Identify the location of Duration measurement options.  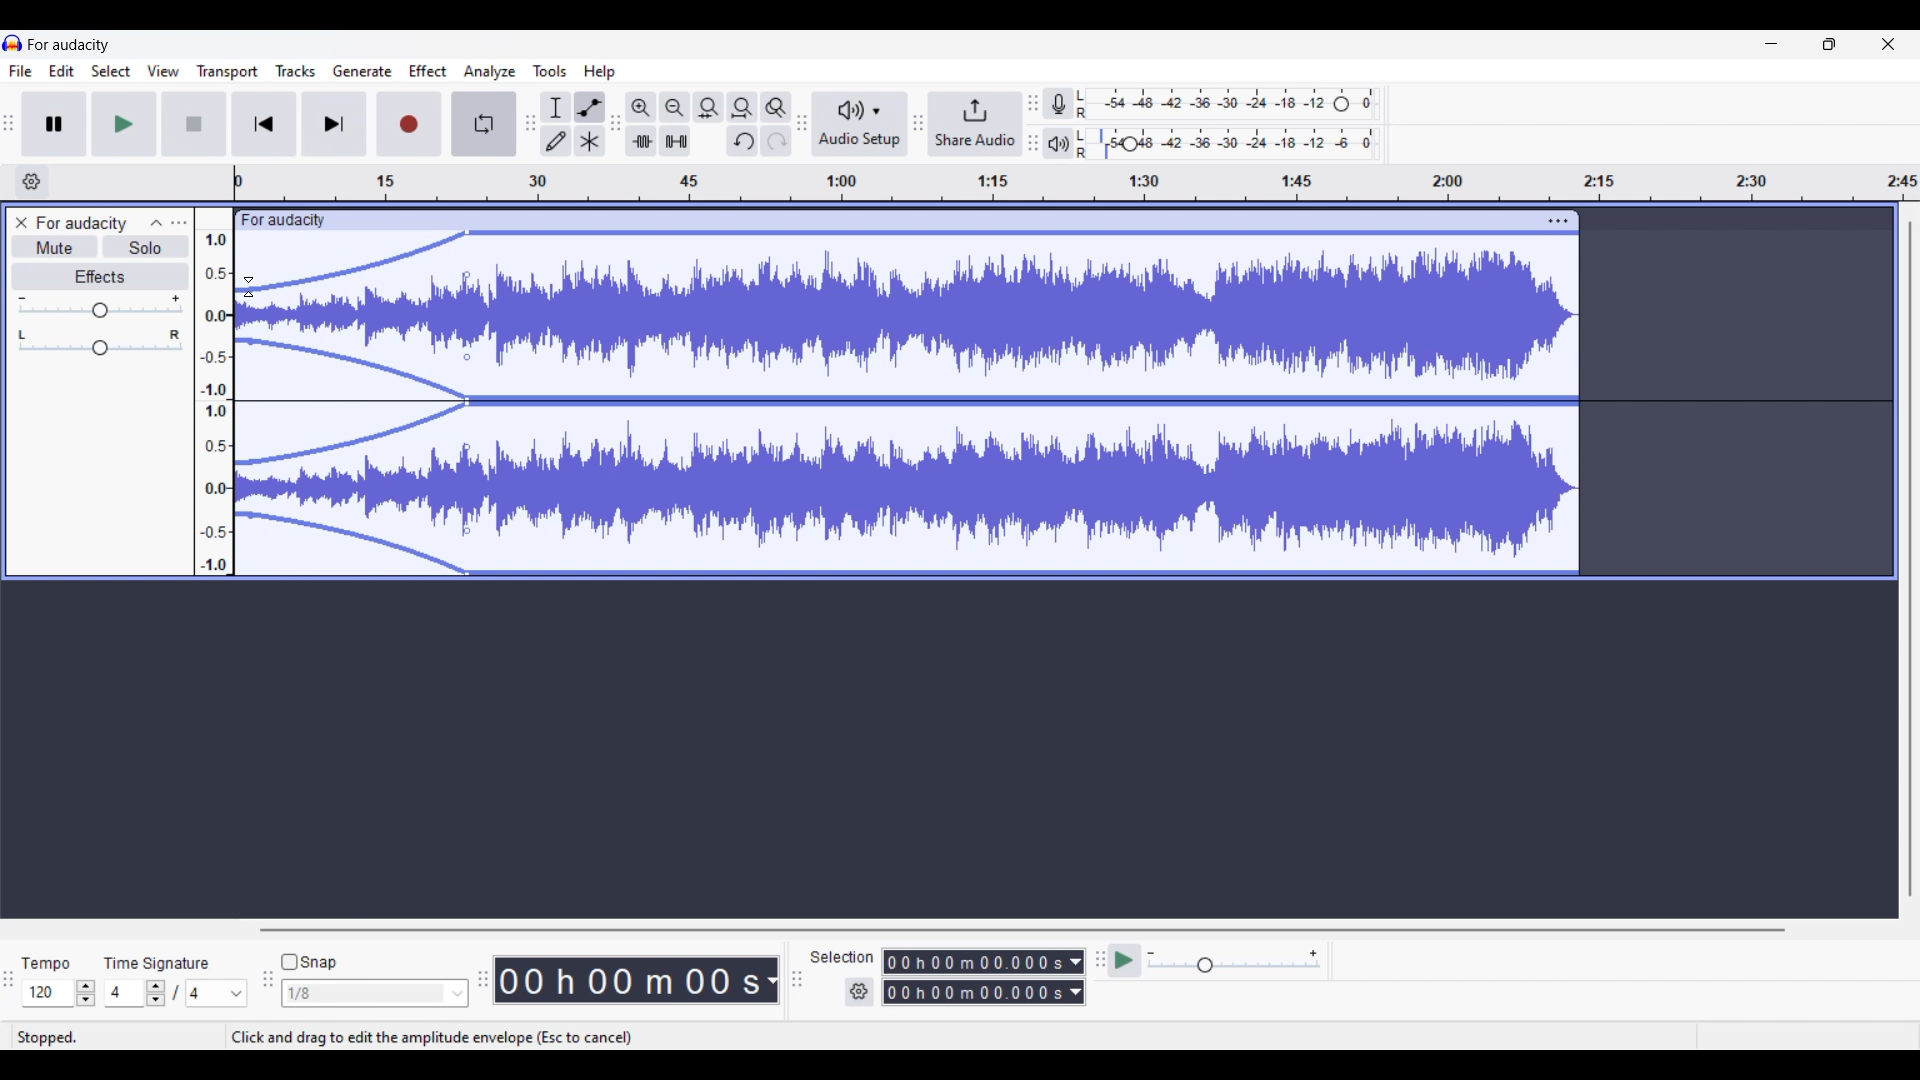
(771, 981).